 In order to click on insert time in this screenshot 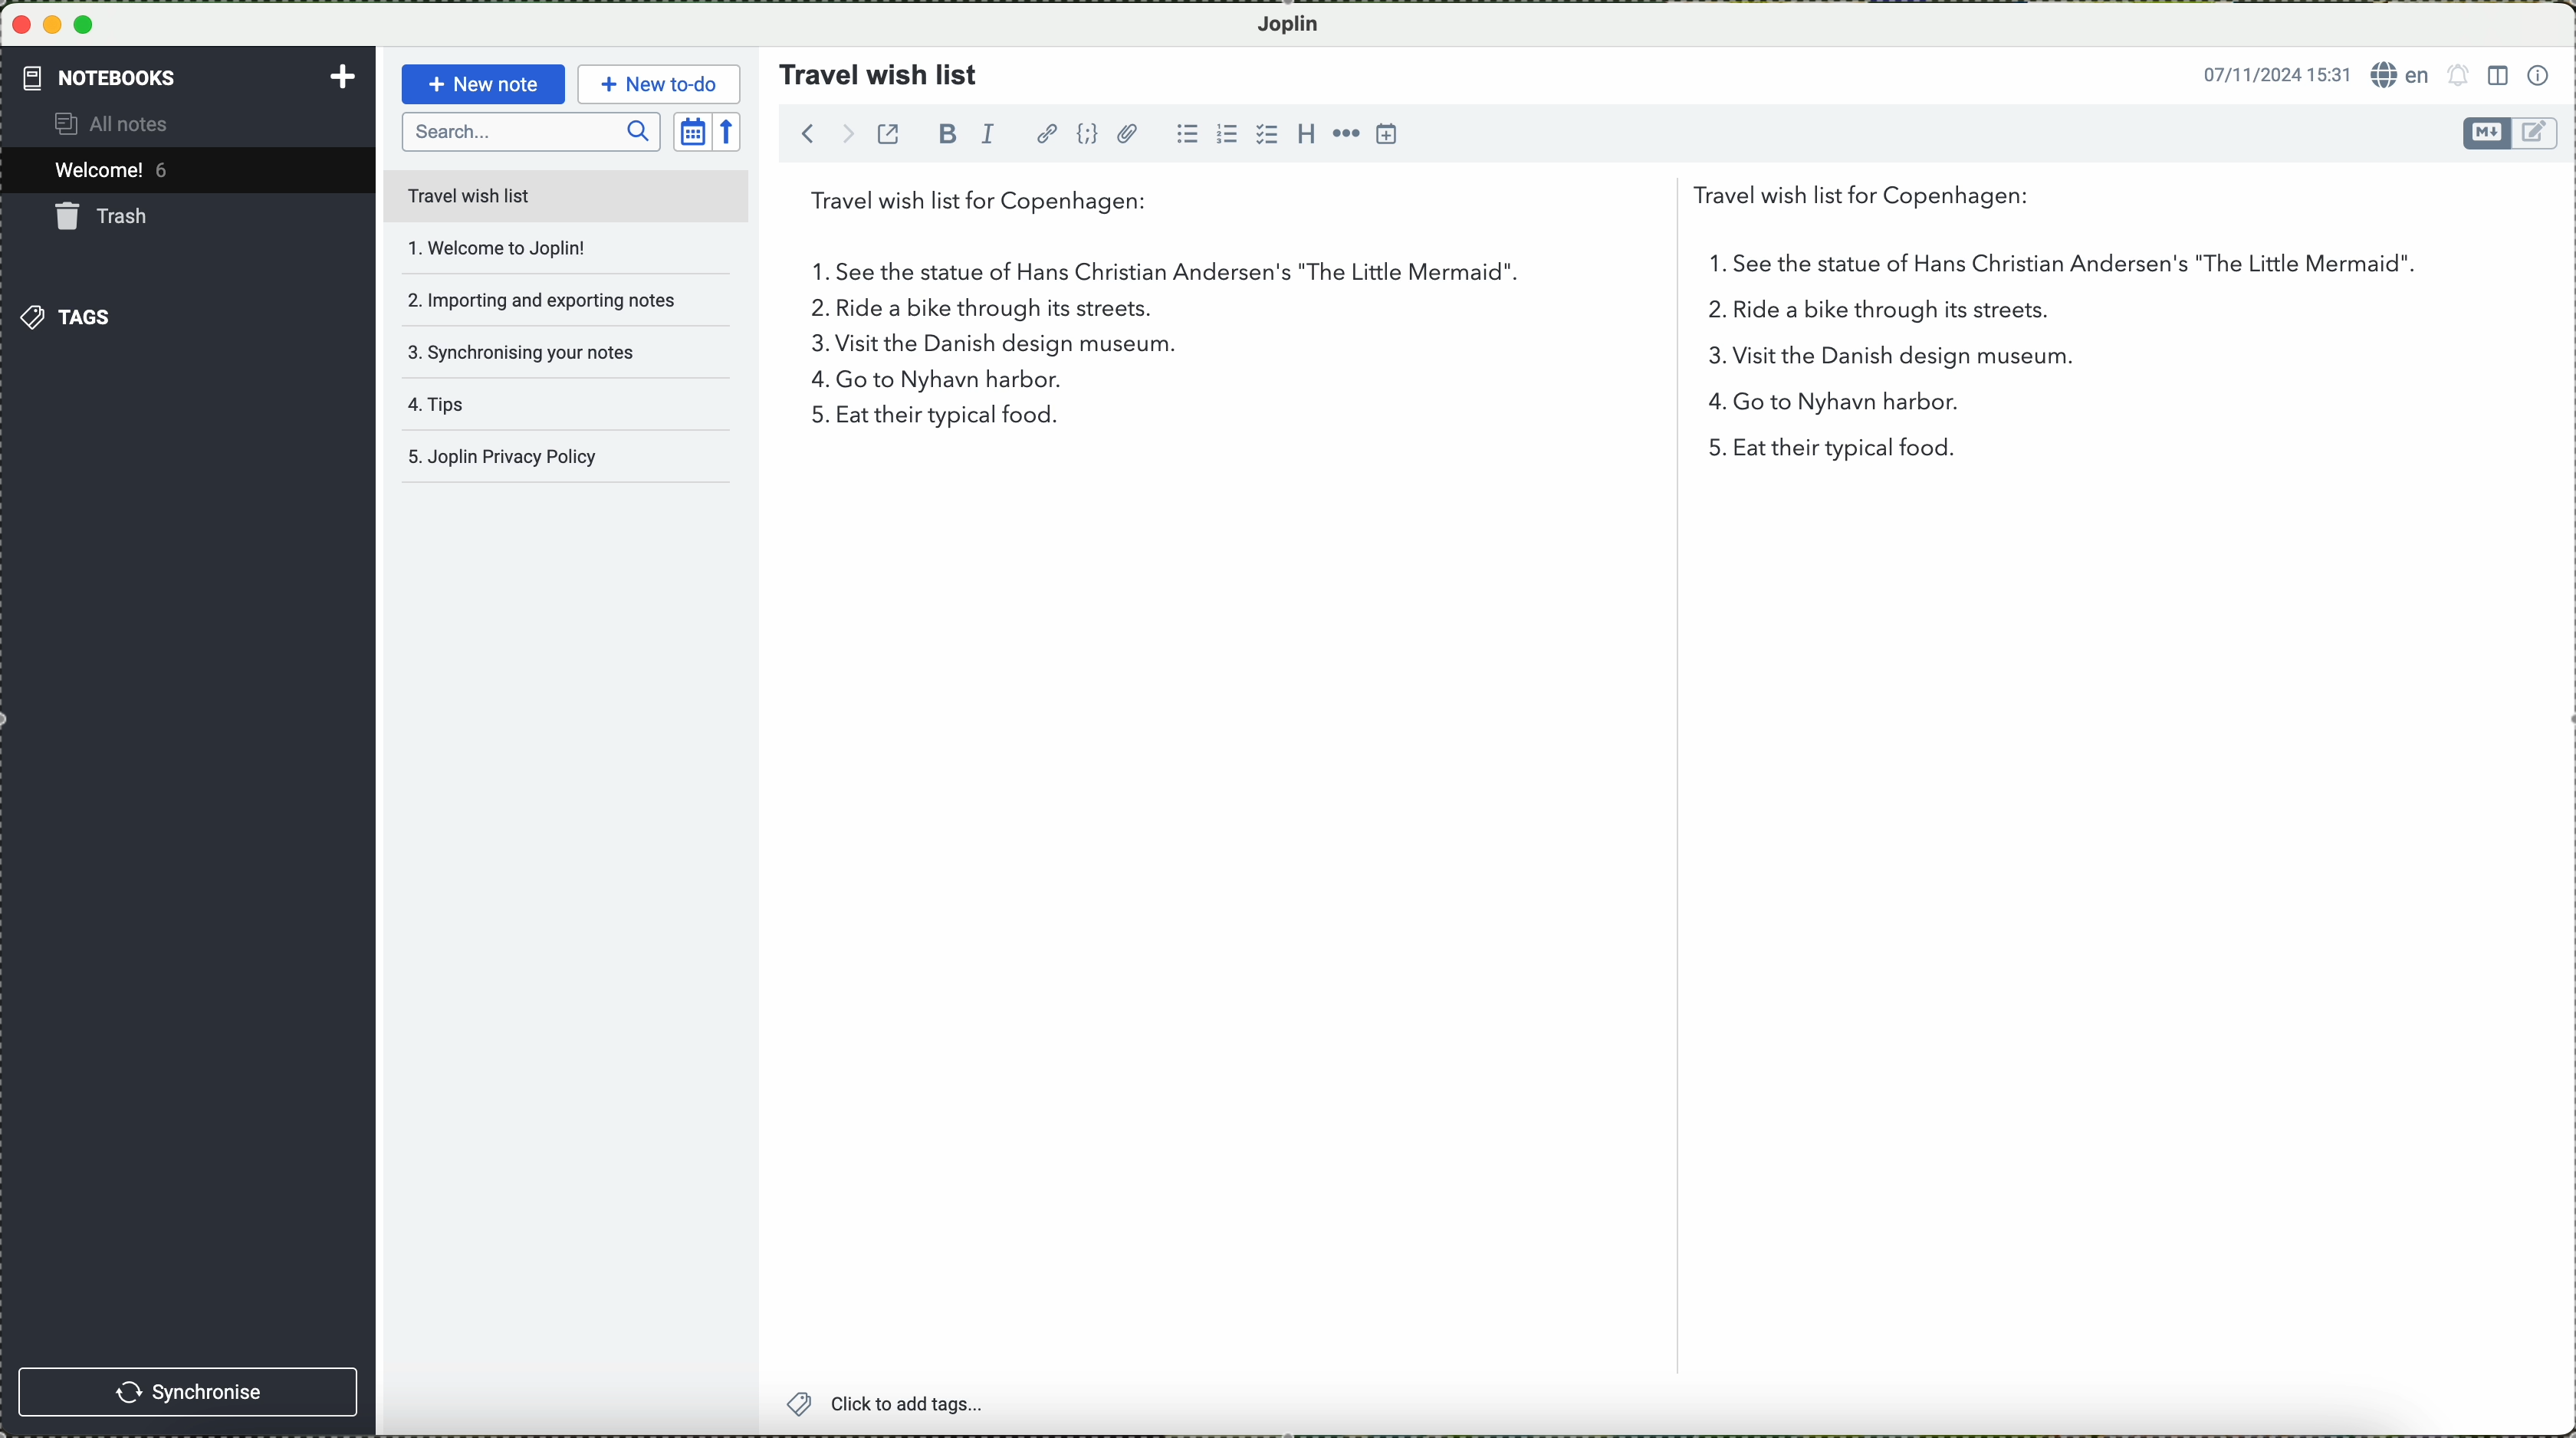, I will do `click(1389, 136)`.